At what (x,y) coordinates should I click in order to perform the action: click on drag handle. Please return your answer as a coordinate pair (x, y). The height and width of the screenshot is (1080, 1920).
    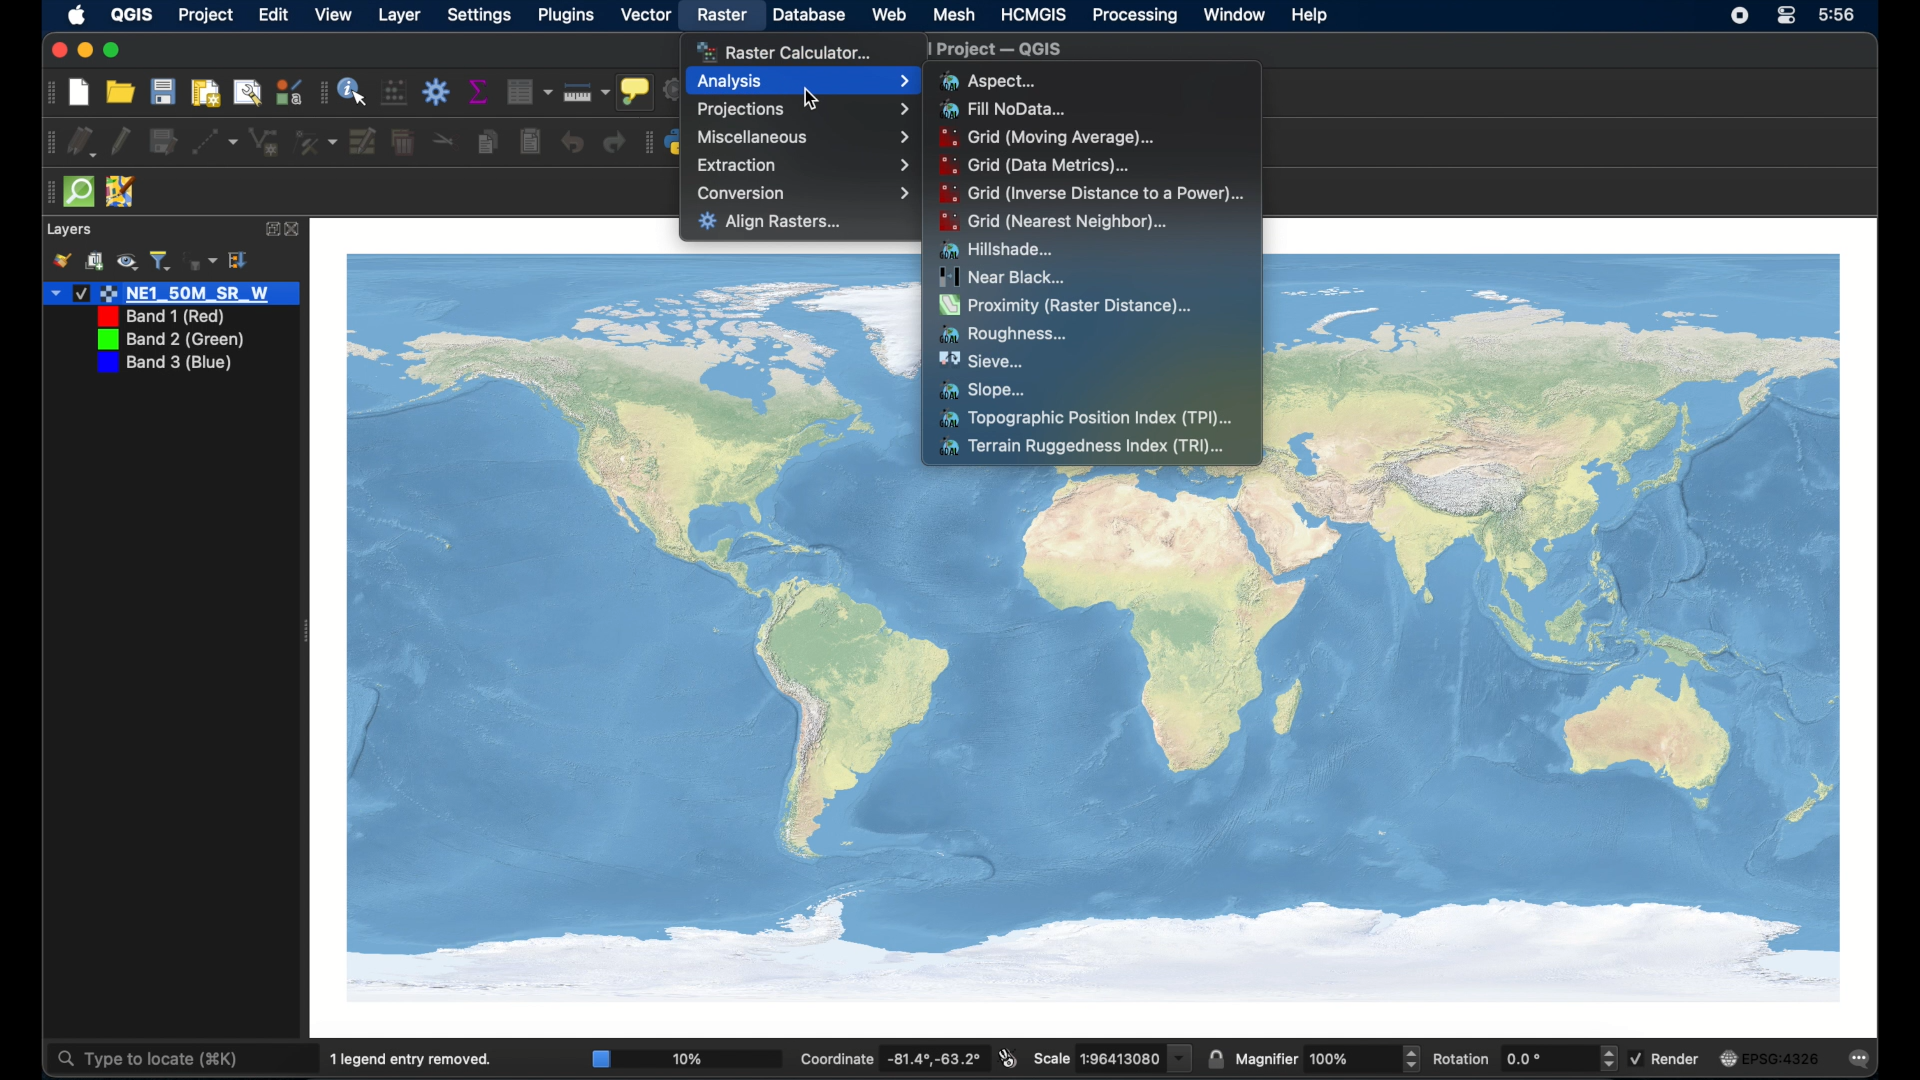
    Looking at the image, I should click on (60, 94).